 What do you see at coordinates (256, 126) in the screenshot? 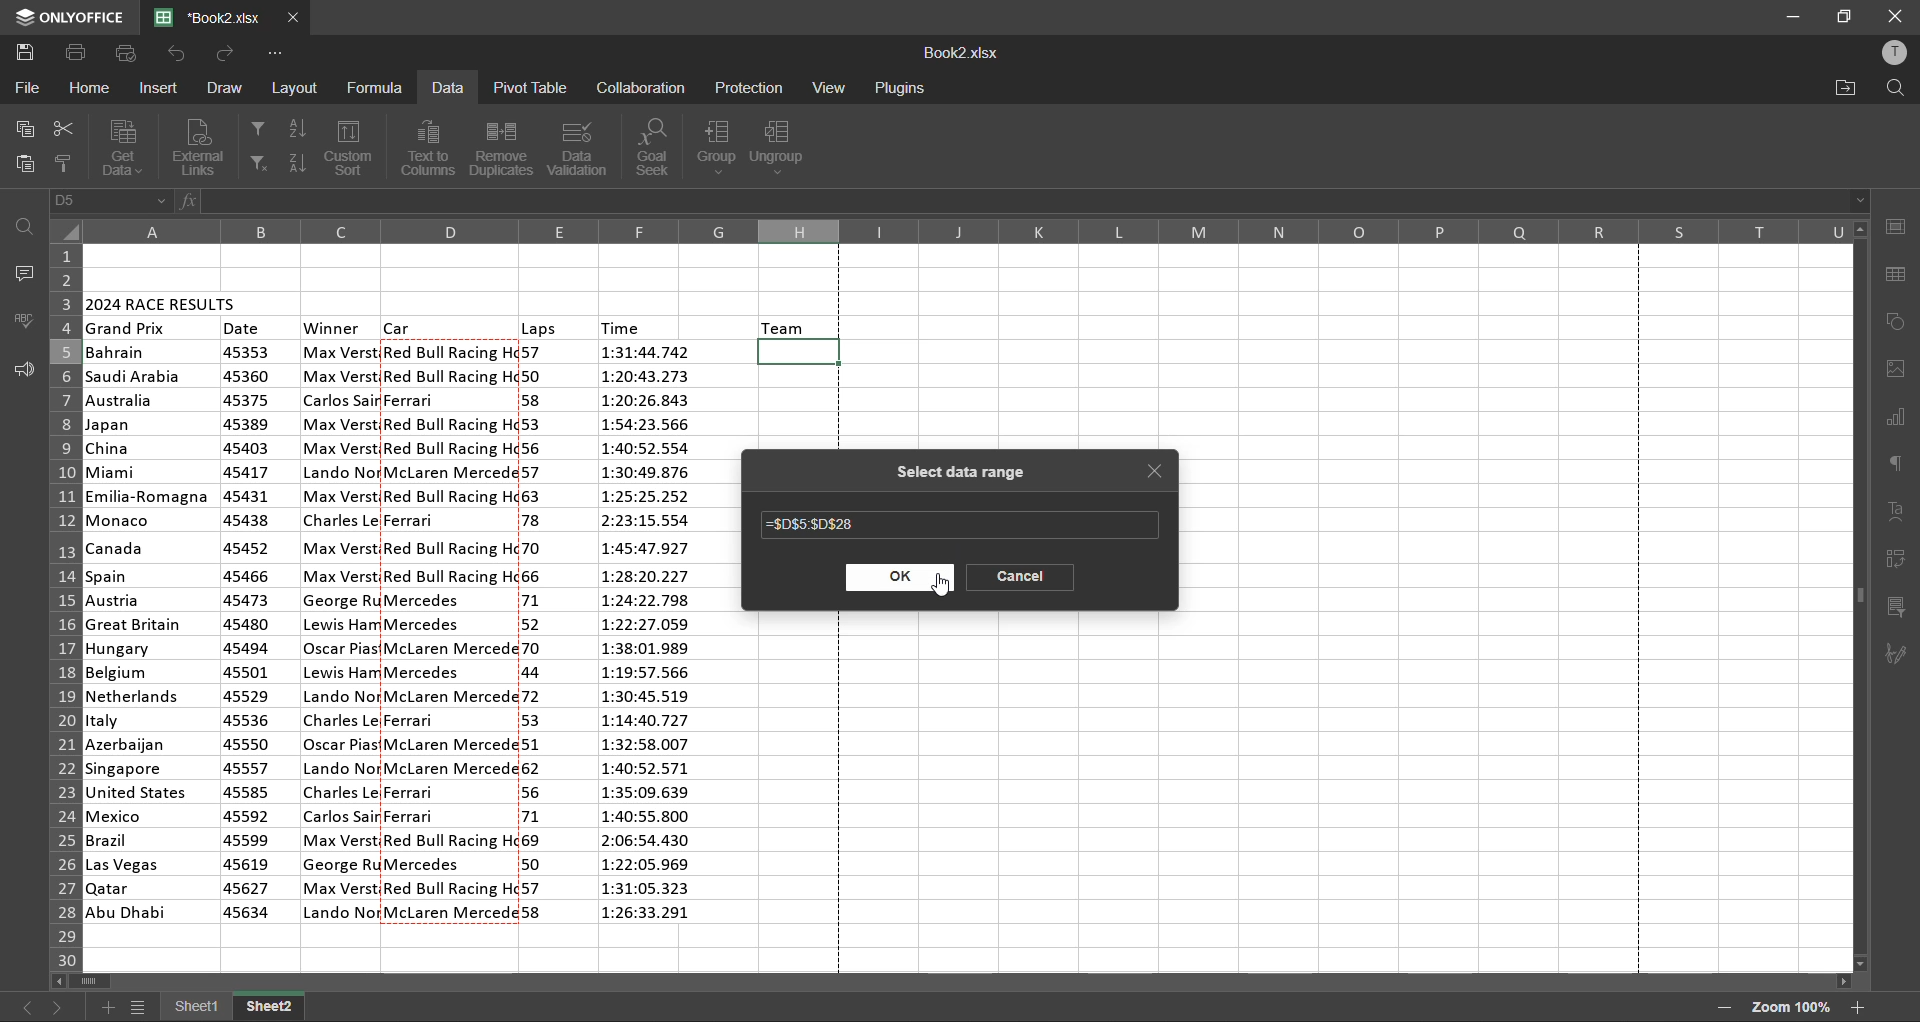
I see `filter` at bounding box center [256, 126].